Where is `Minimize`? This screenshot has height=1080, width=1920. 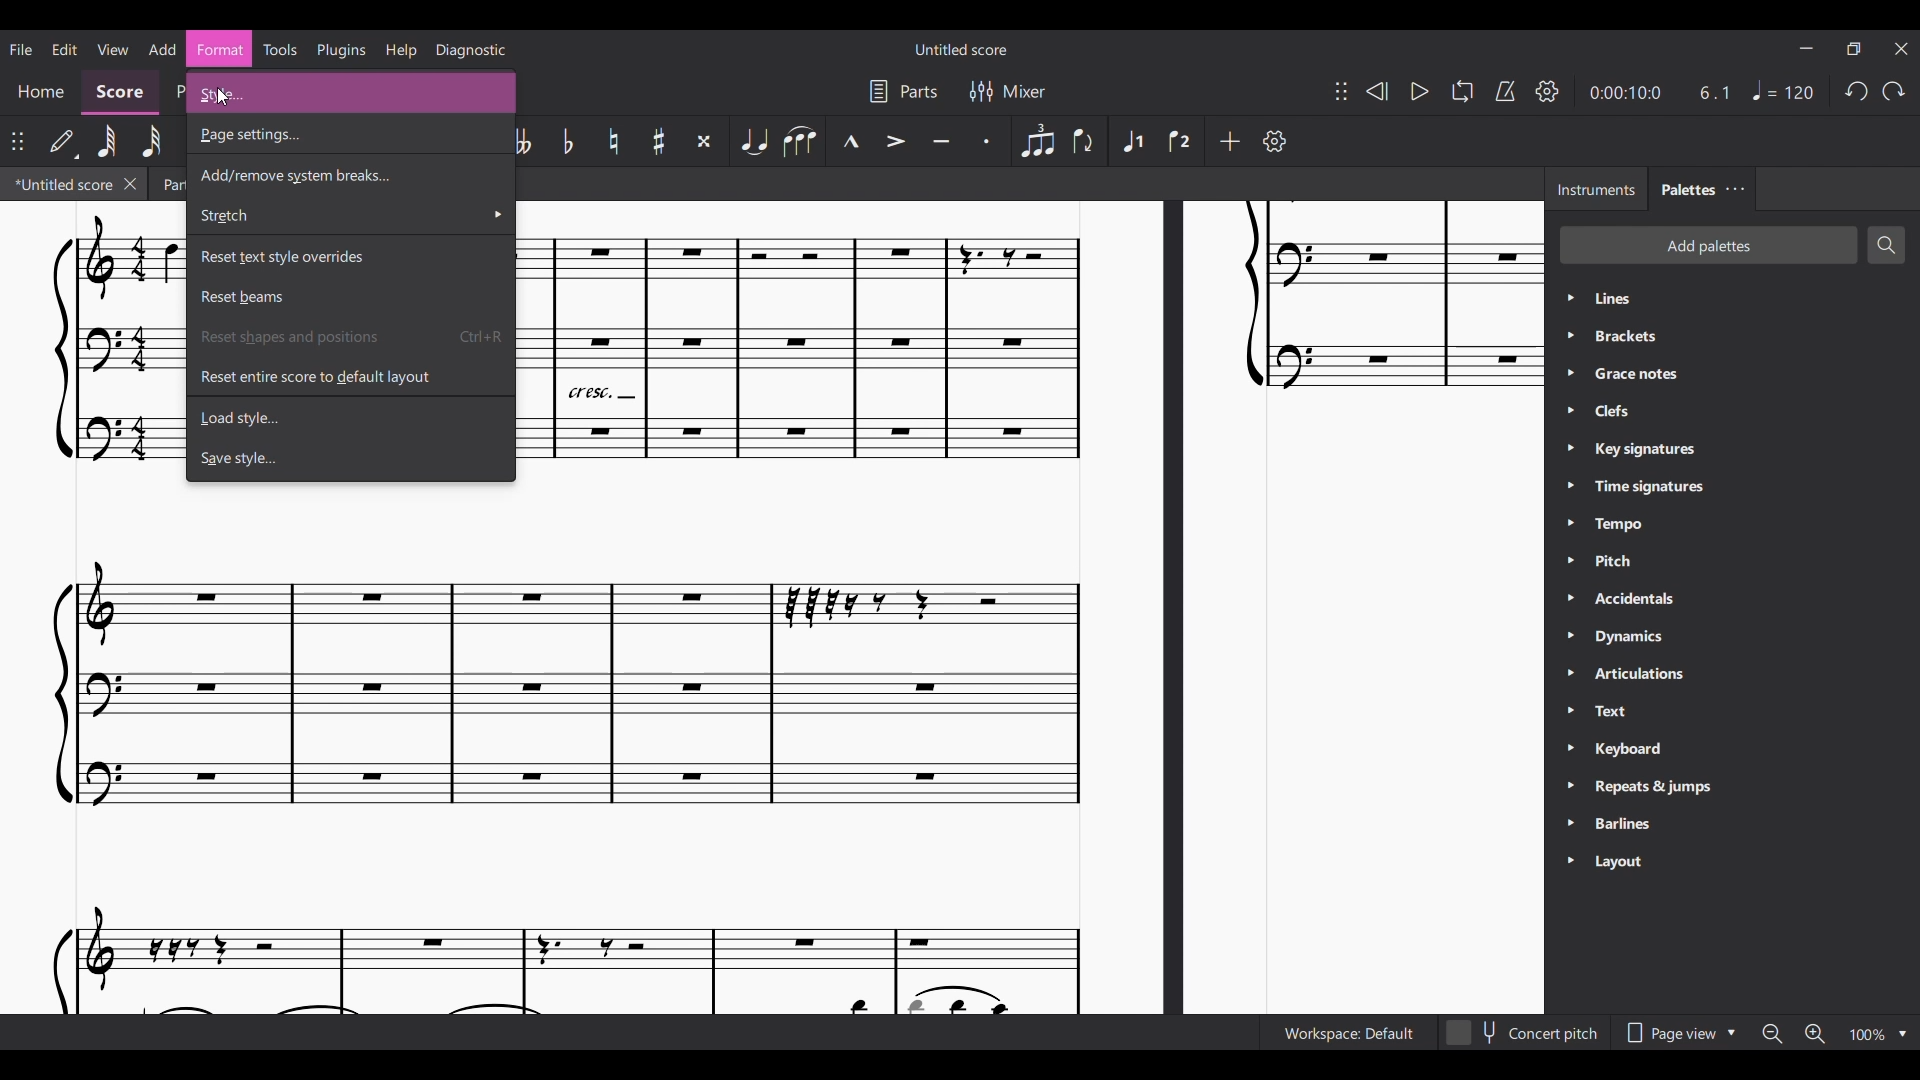 Minimize is located at coordinates (1806, 48).